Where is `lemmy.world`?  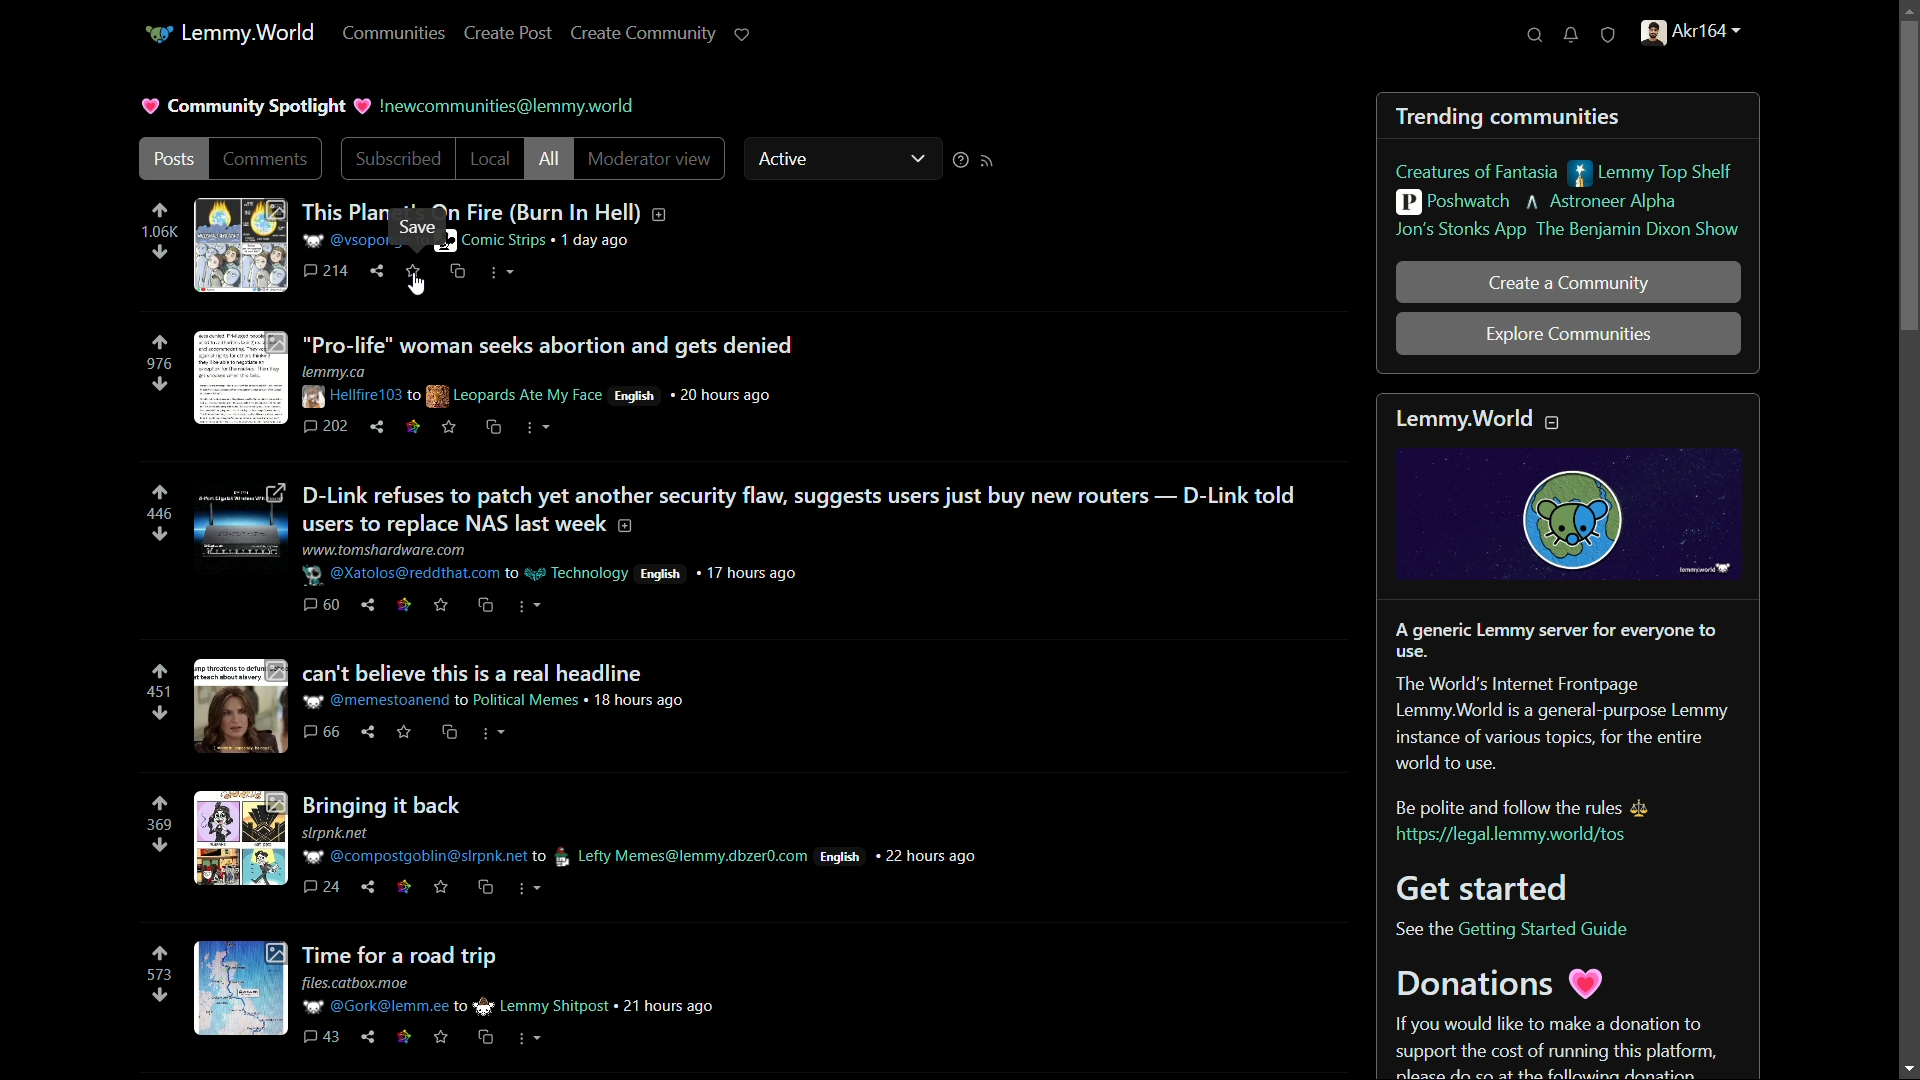
lemmy.world is located at coordinates (247, 34).